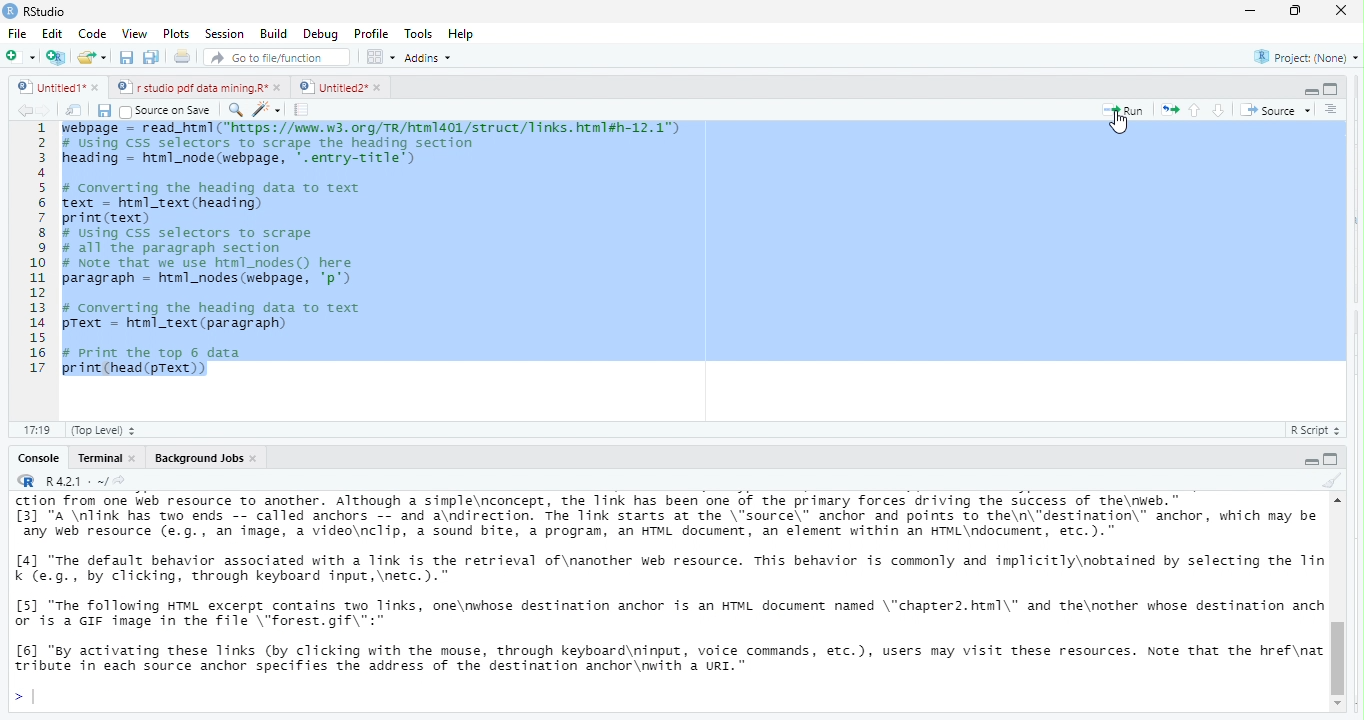 The width and height of the screenshot is (1364, 720). I want to click on  Go to file/function, so click(278, 58).